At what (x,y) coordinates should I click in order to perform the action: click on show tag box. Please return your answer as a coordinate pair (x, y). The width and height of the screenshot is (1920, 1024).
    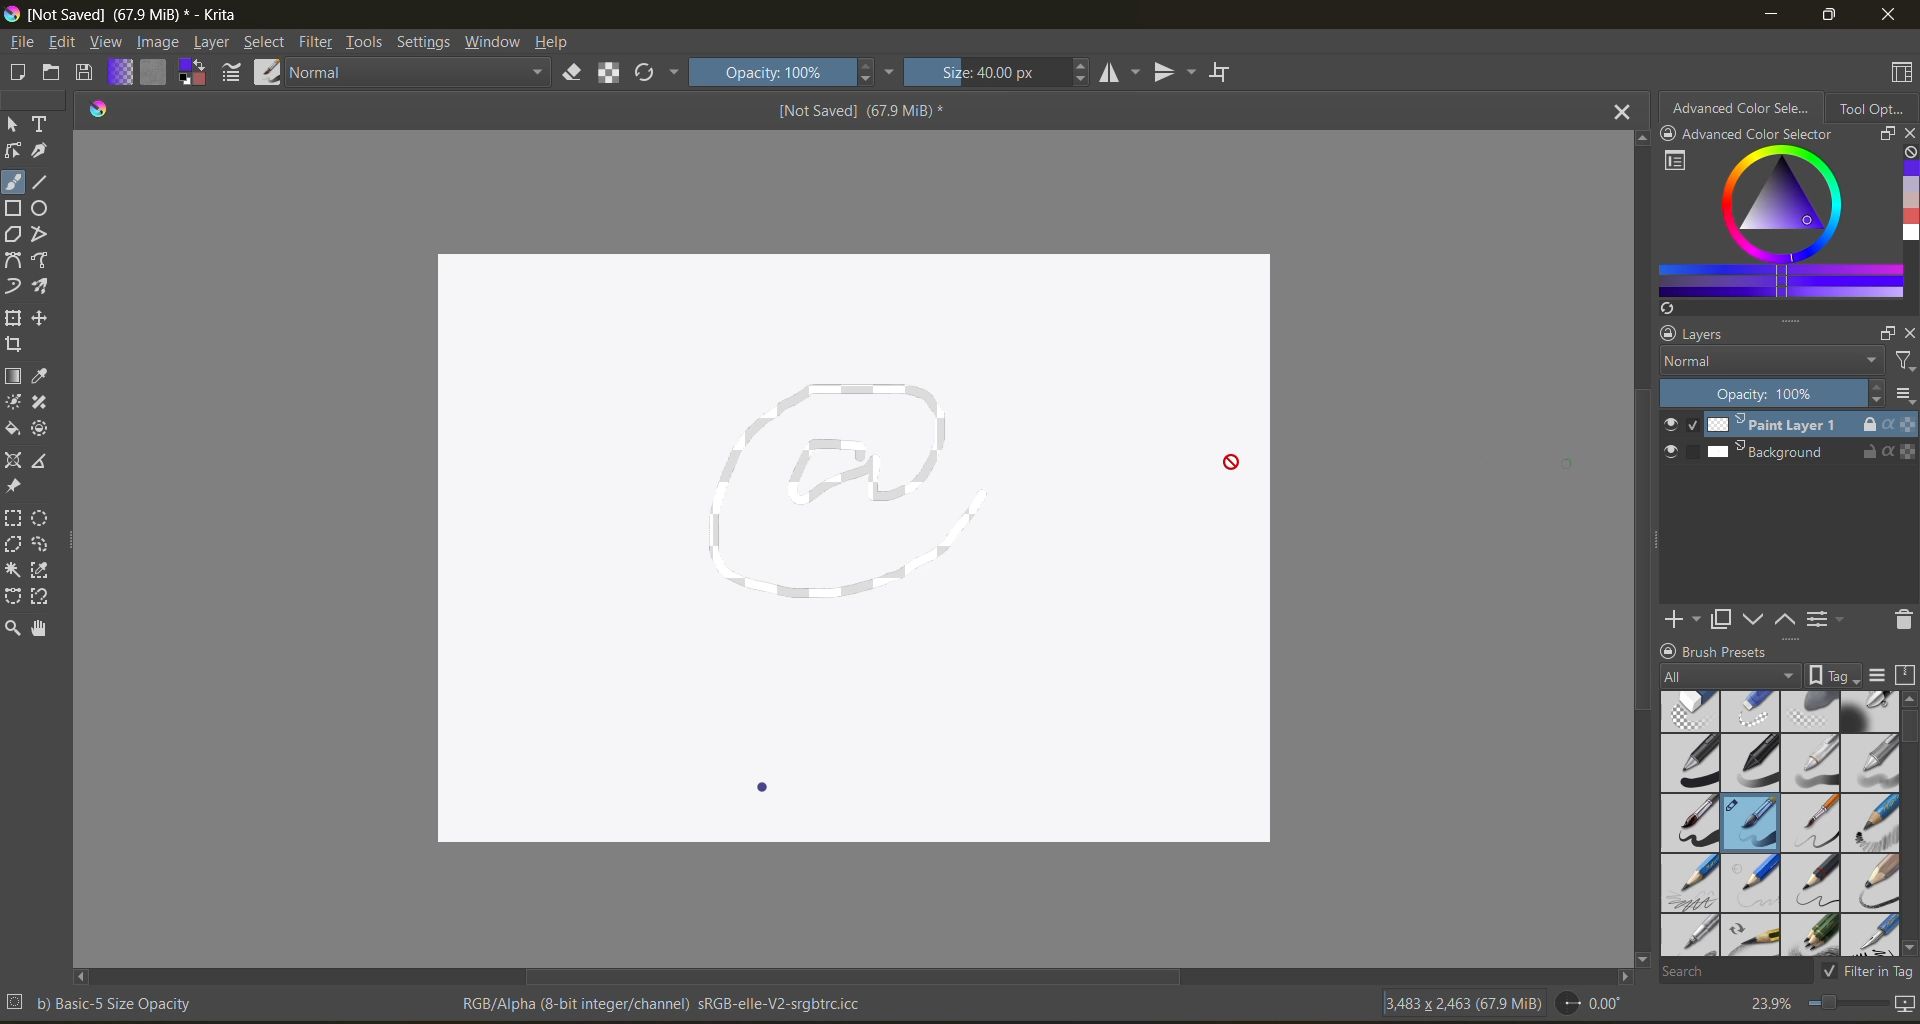
    Looking at the image, I should click on (1833, 675).